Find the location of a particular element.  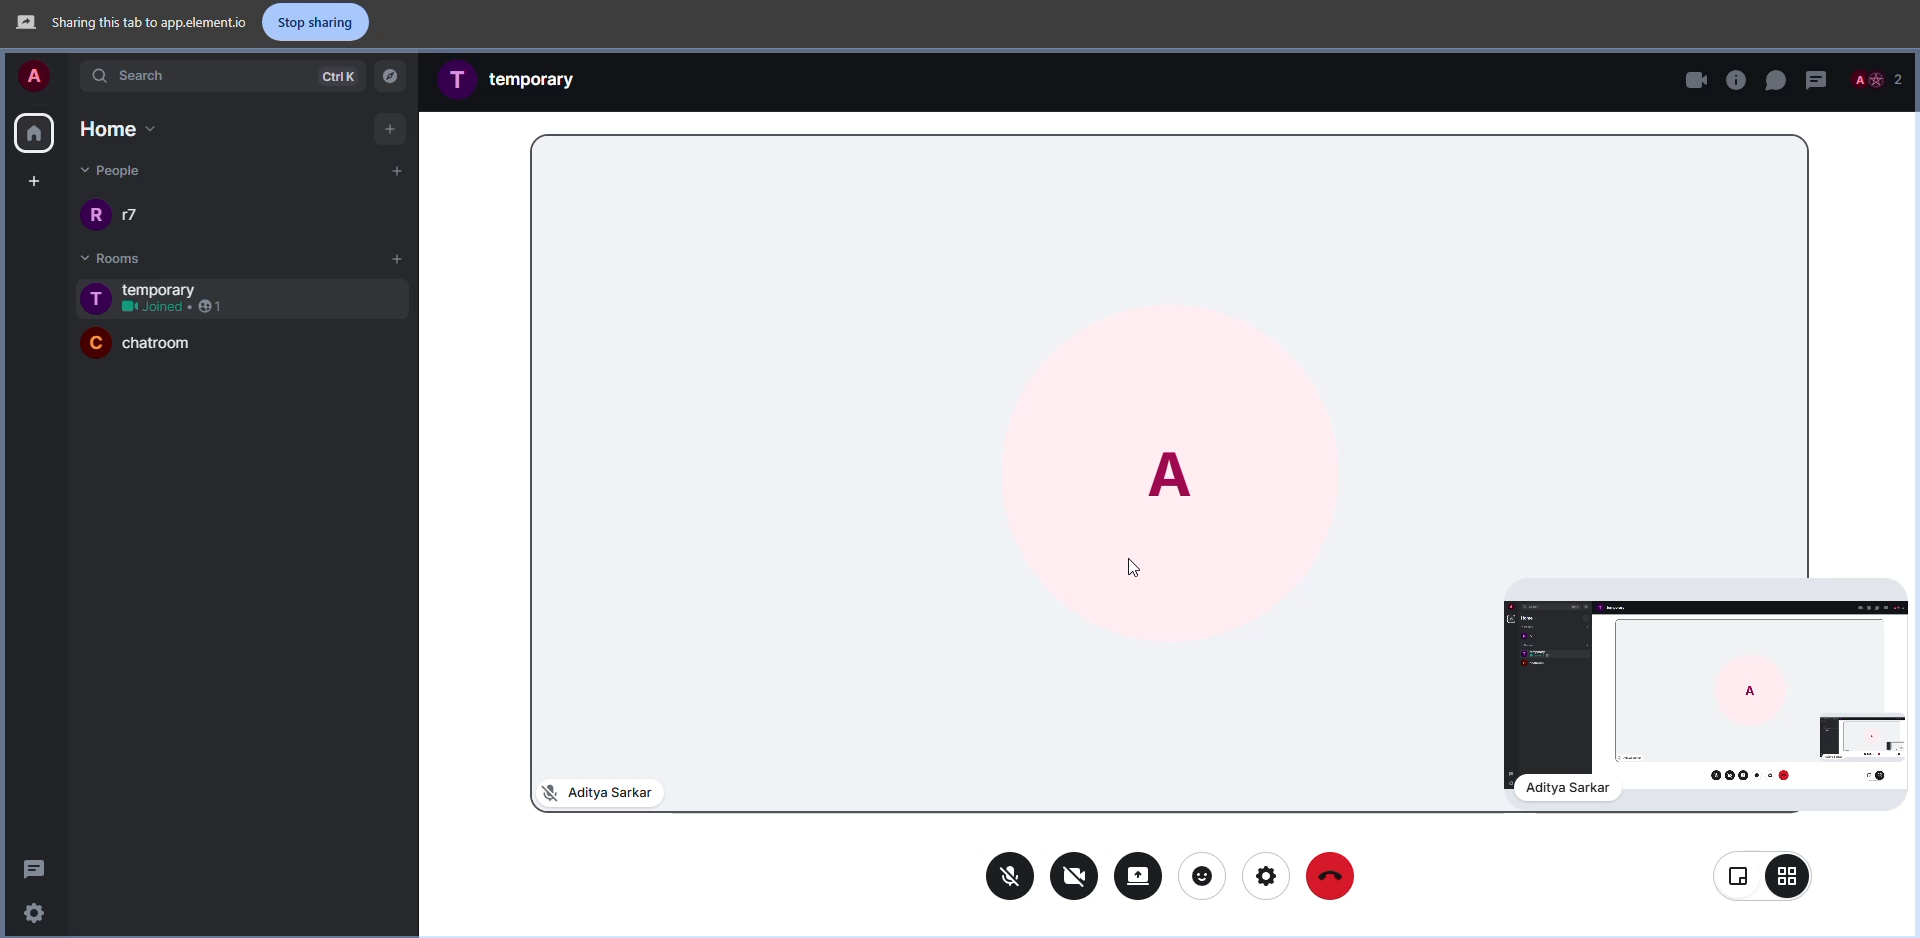

people is located at coordinates (128, 170).